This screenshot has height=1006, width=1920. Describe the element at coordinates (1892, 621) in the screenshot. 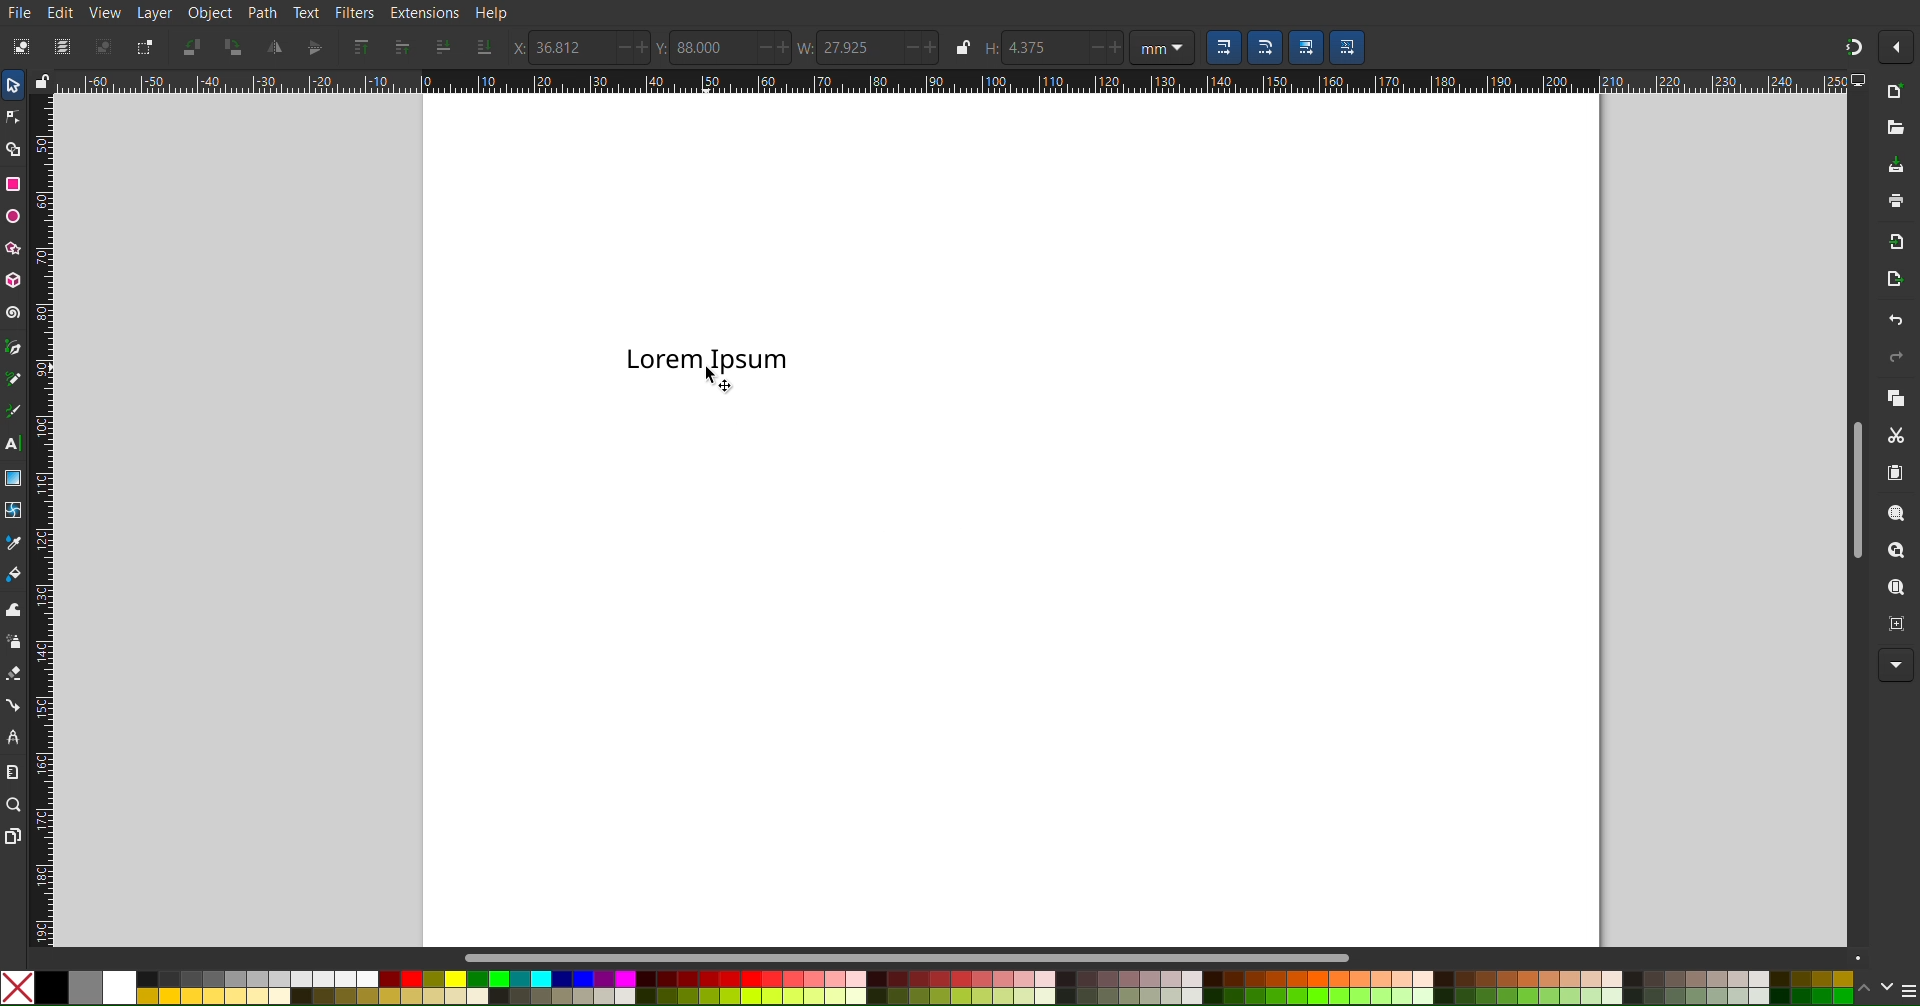

I see `Zoom Center Page` at that location.